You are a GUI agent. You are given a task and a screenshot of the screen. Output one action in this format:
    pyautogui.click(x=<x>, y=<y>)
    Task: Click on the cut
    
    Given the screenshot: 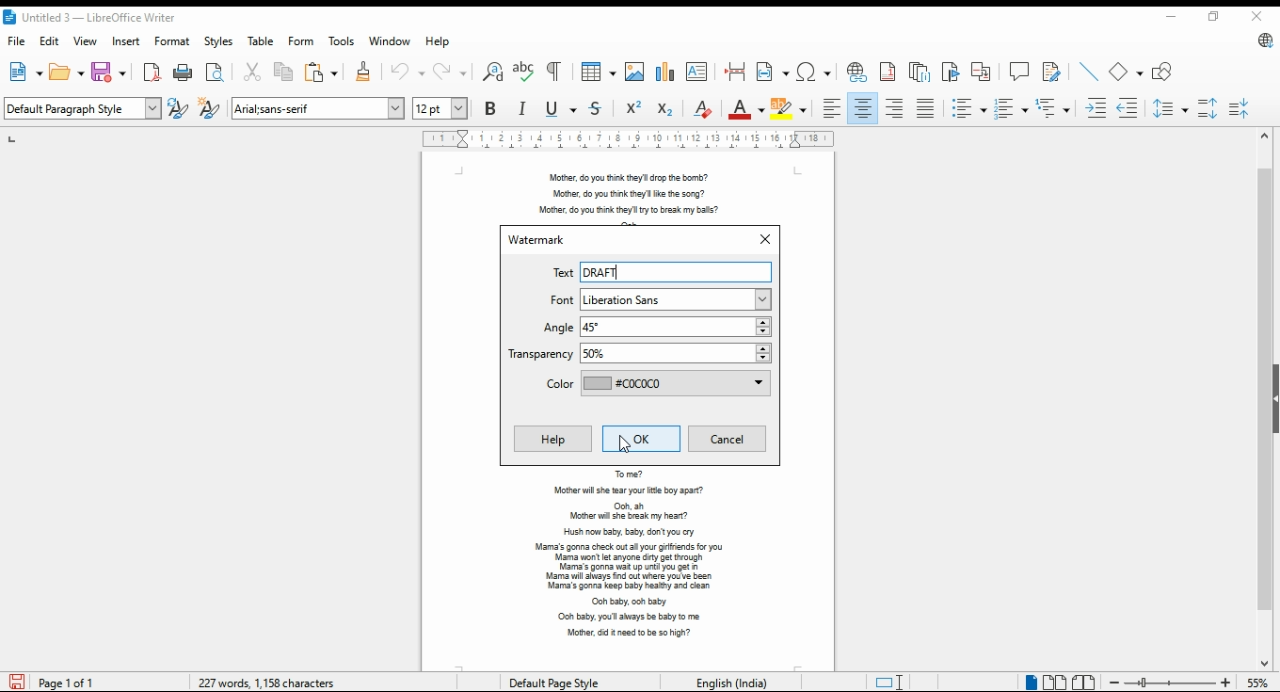 What is the action you would take?
    pyautogui.click(x=254, y=71)
    